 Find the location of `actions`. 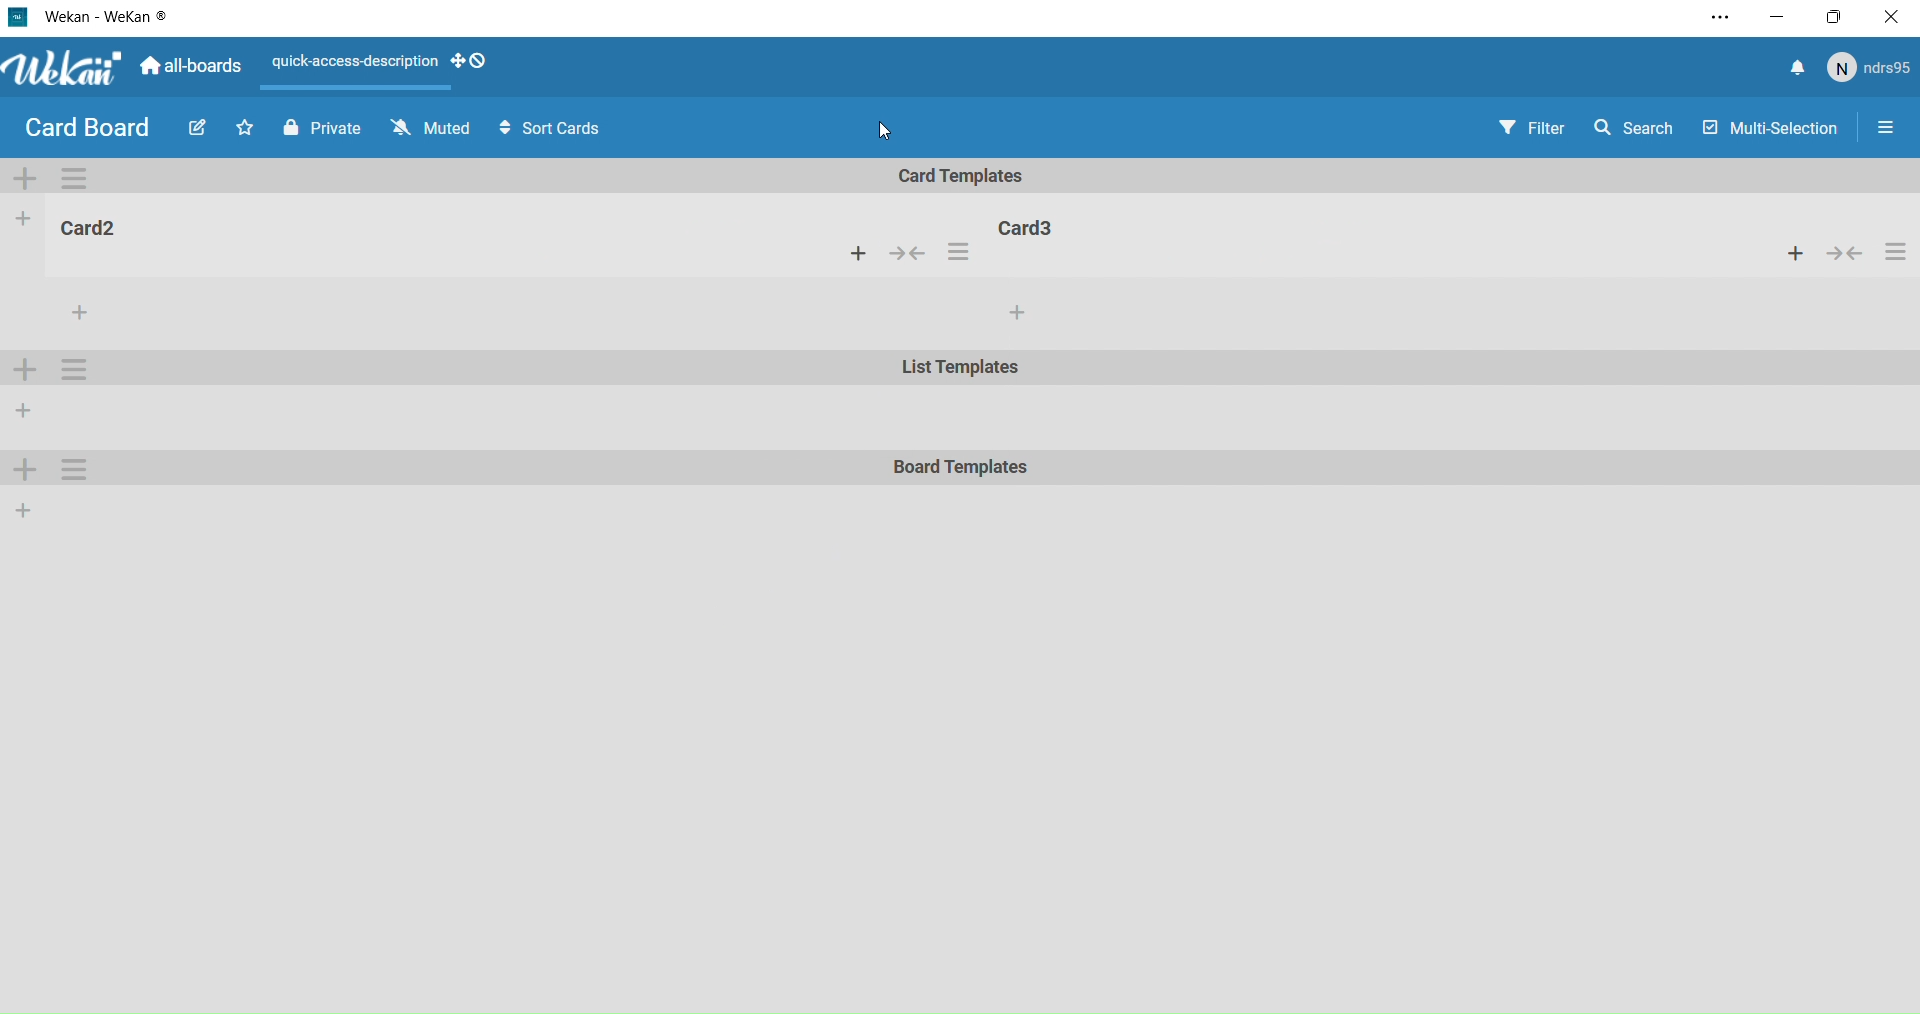

actions is located at coordinates (958, 254).